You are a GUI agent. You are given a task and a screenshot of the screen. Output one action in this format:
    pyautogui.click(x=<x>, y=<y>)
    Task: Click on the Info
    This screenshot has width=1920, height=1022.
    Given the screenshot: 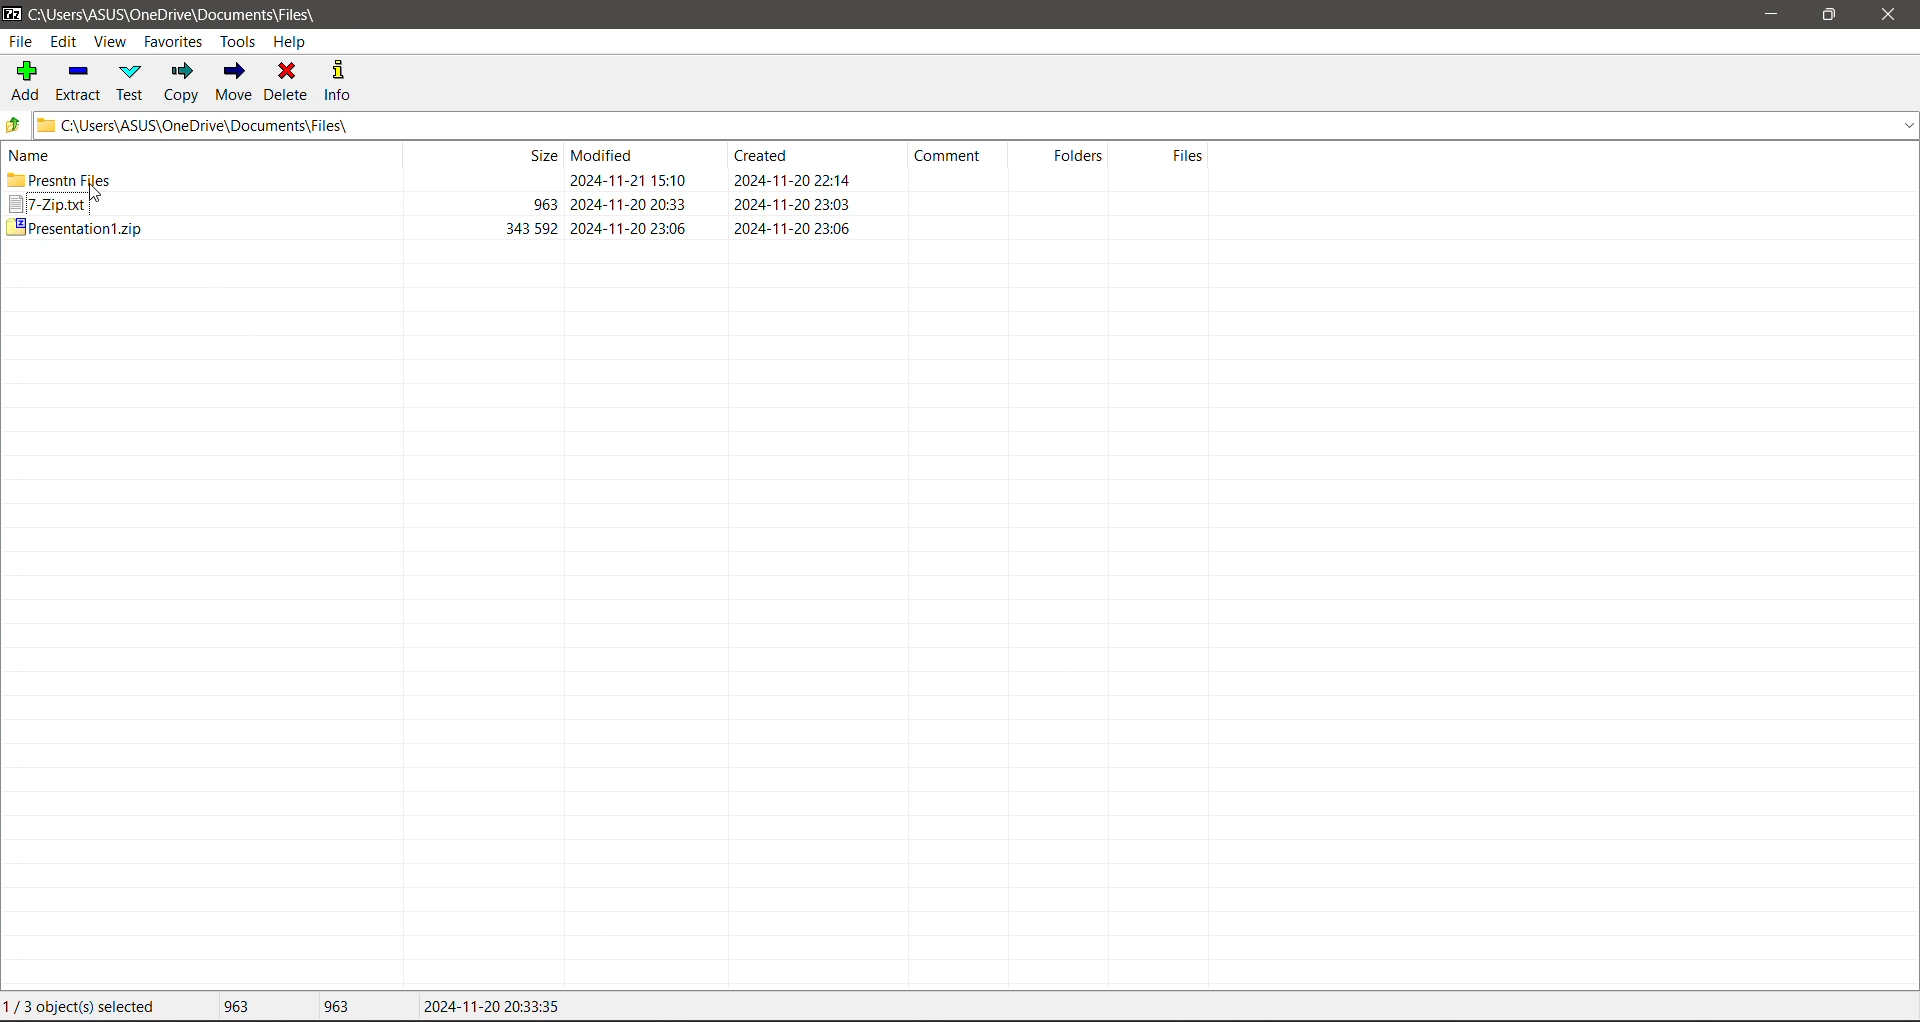 What is the action you would take?
    pyautogui.click(x=339, y=79)
    